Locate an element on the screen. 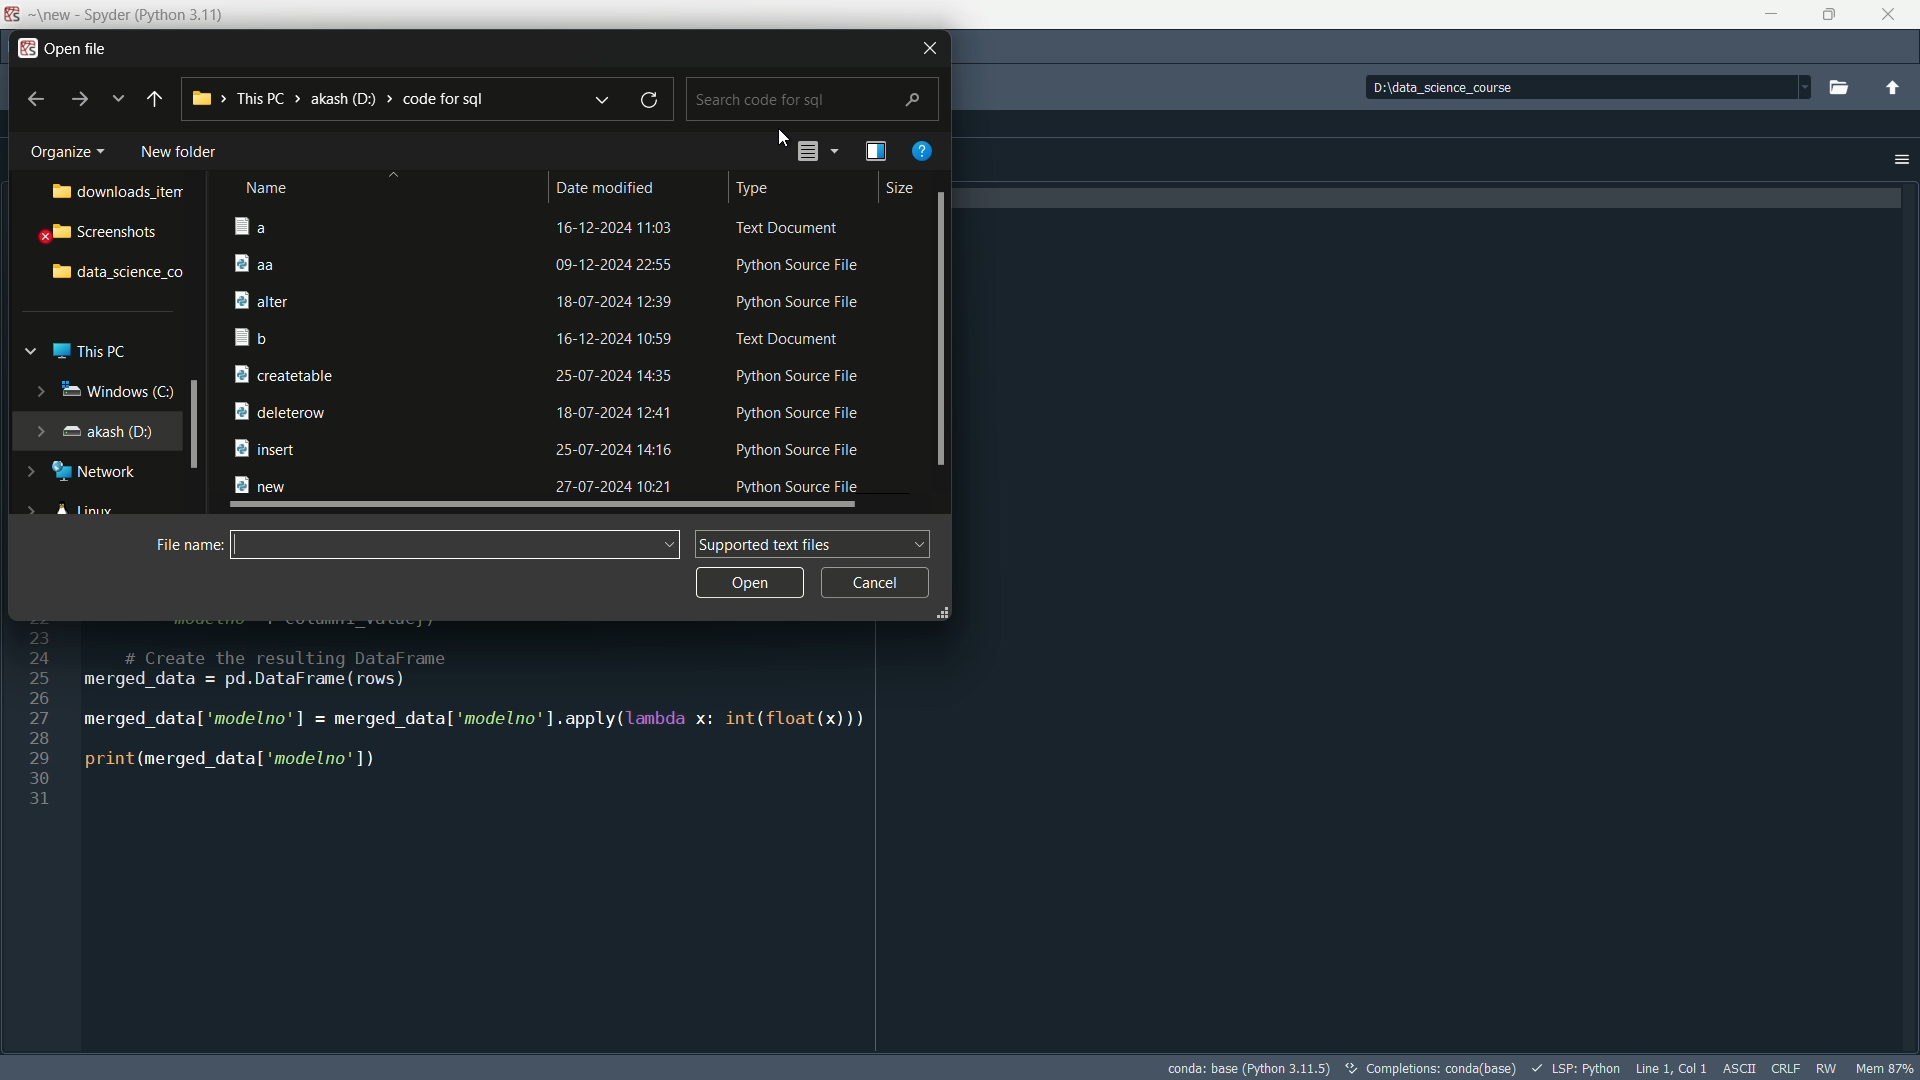 This screenshot has width=1920, height=1080. data science folder is located at coordinates (119, 273).